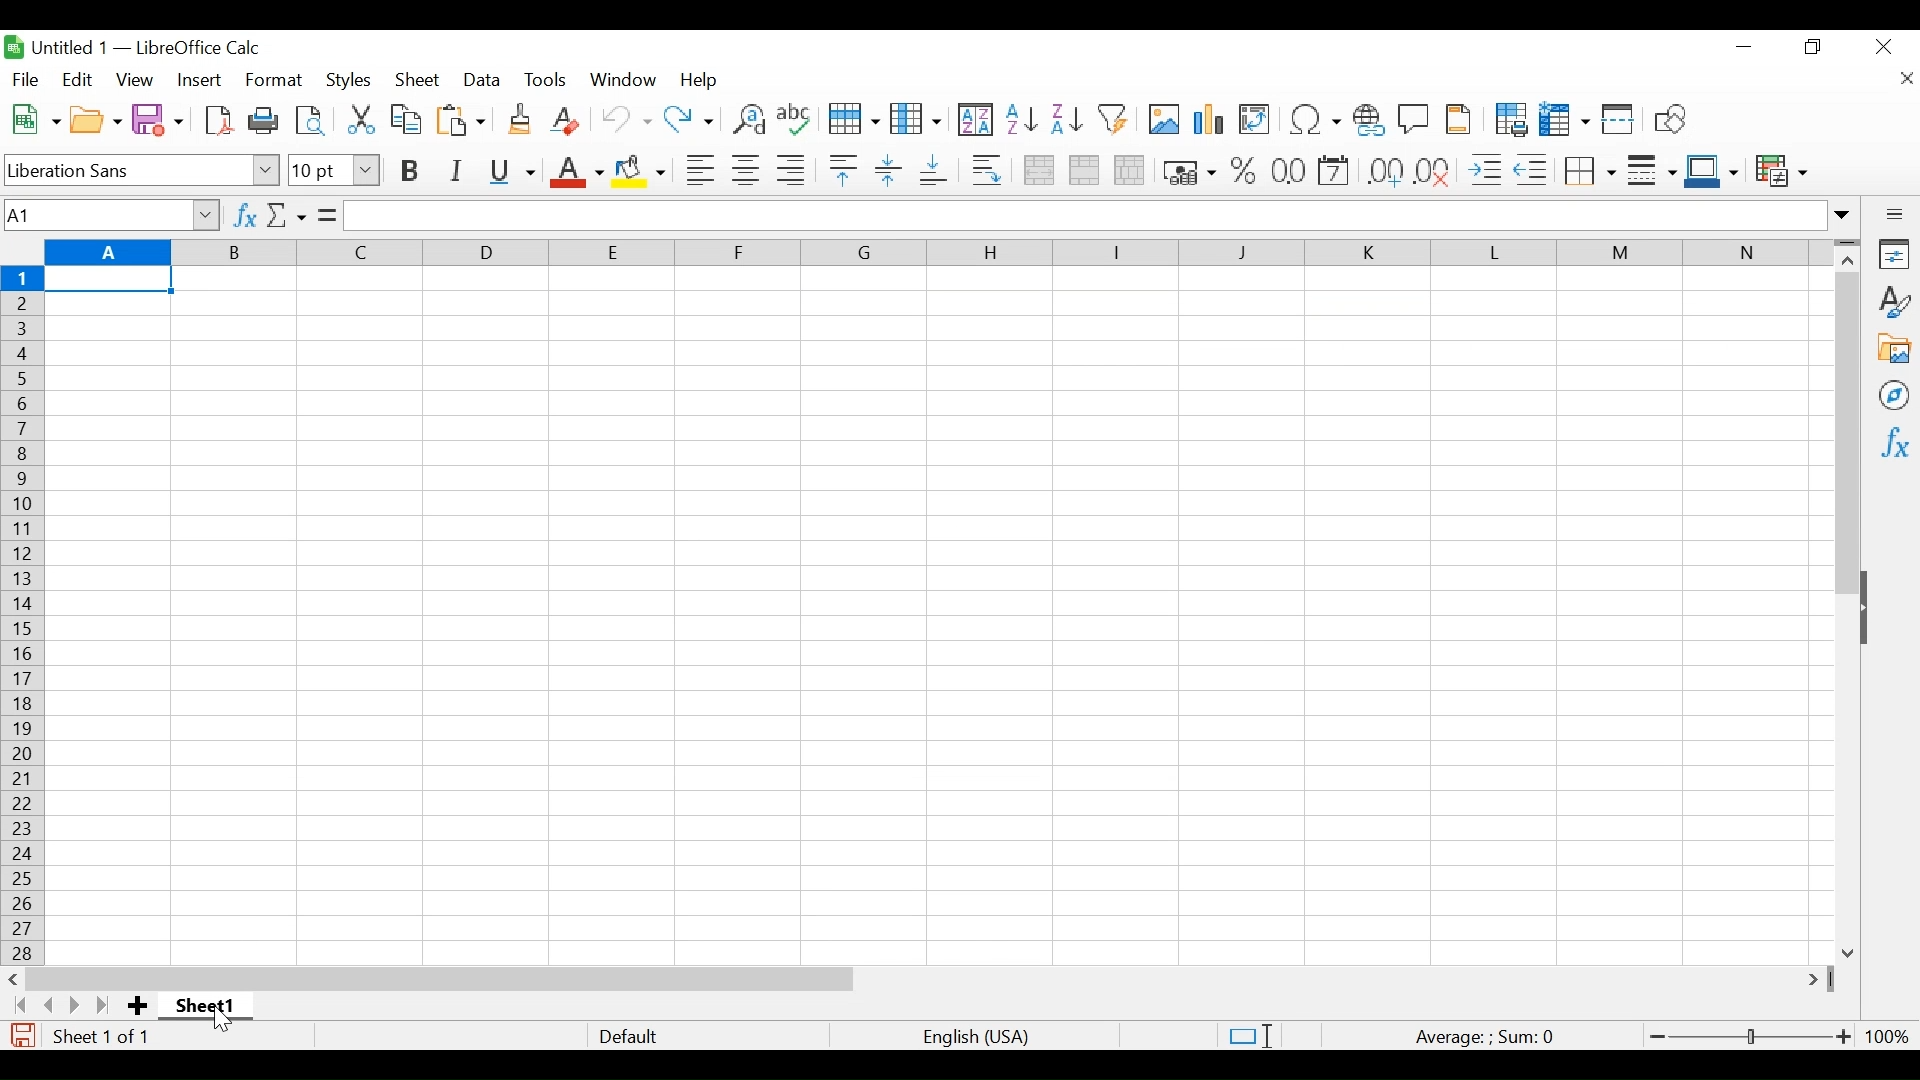 Image resolution: width=1920 pixels, height=1080 pixels. I want to click on Columns, so click(938, 252).